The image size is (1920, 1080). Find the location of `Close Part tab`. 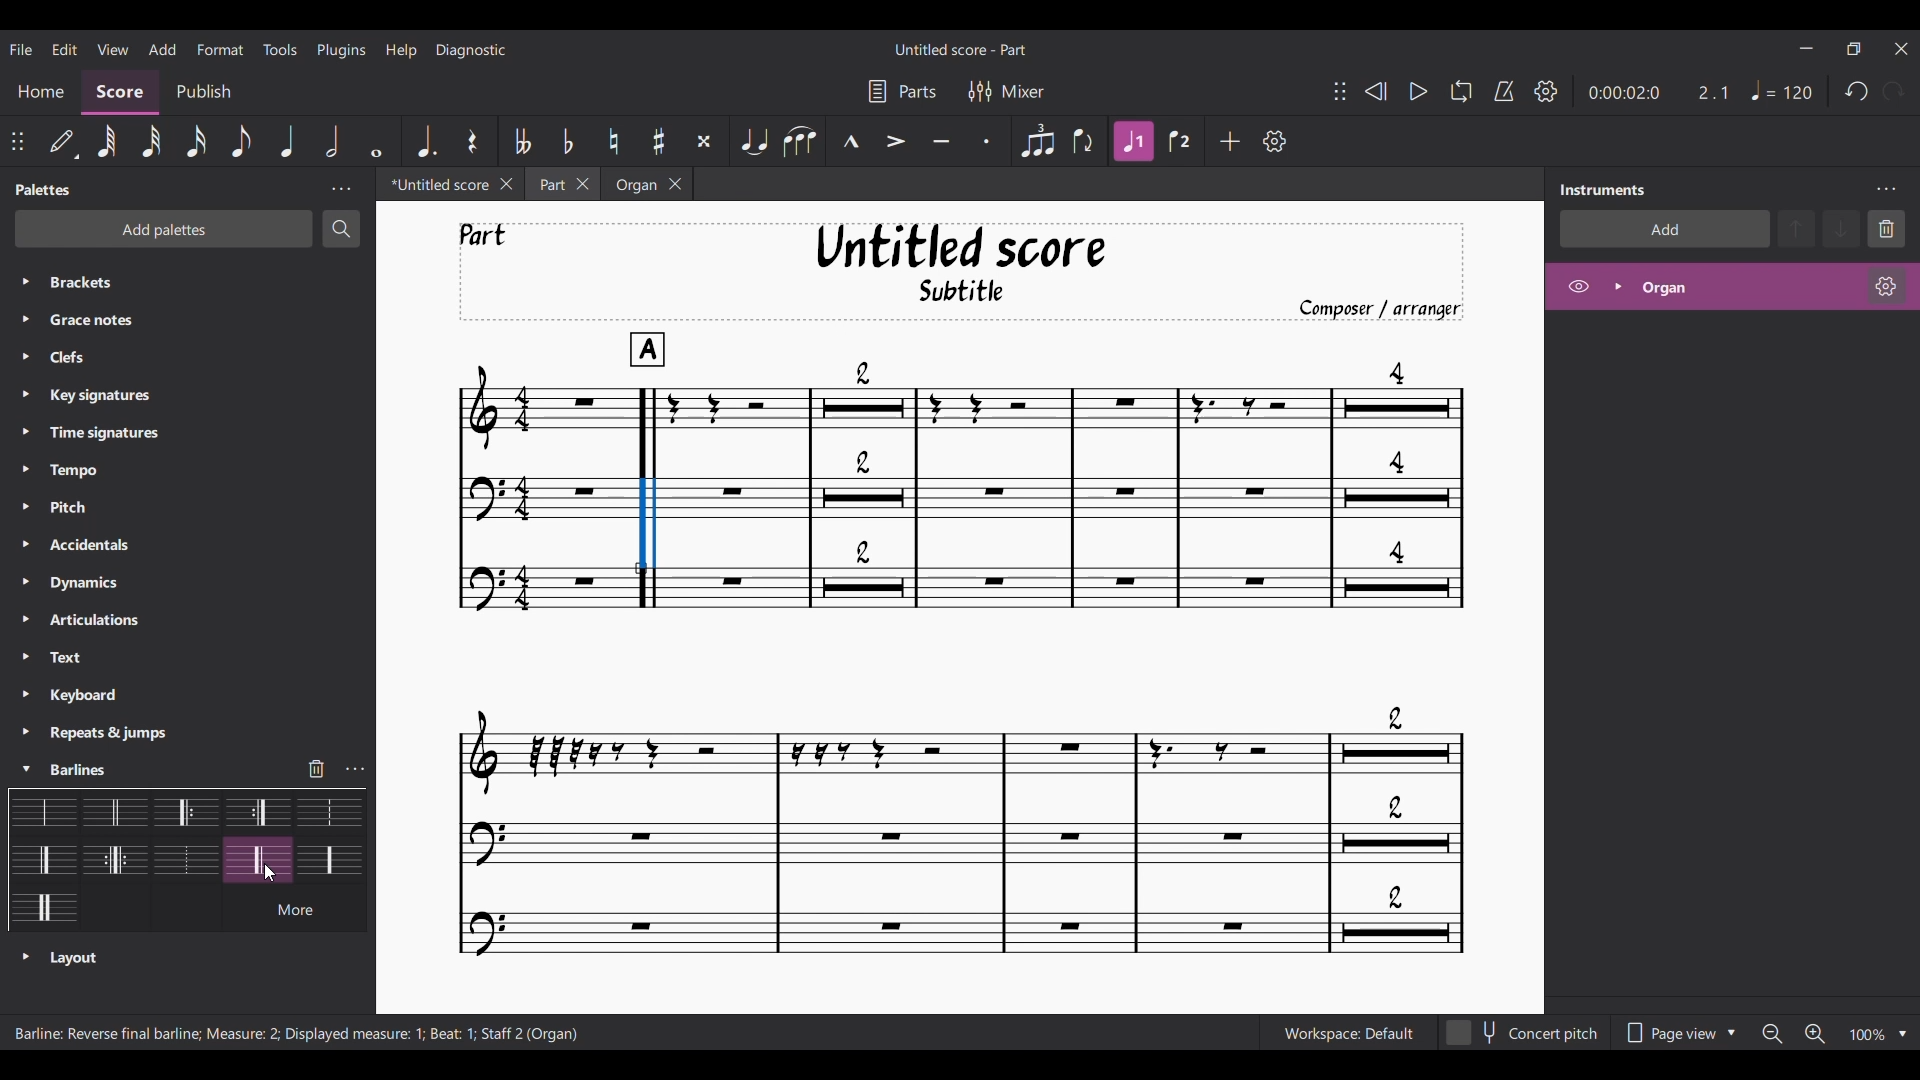

Close Part tab is located at coordinates (583, 184).